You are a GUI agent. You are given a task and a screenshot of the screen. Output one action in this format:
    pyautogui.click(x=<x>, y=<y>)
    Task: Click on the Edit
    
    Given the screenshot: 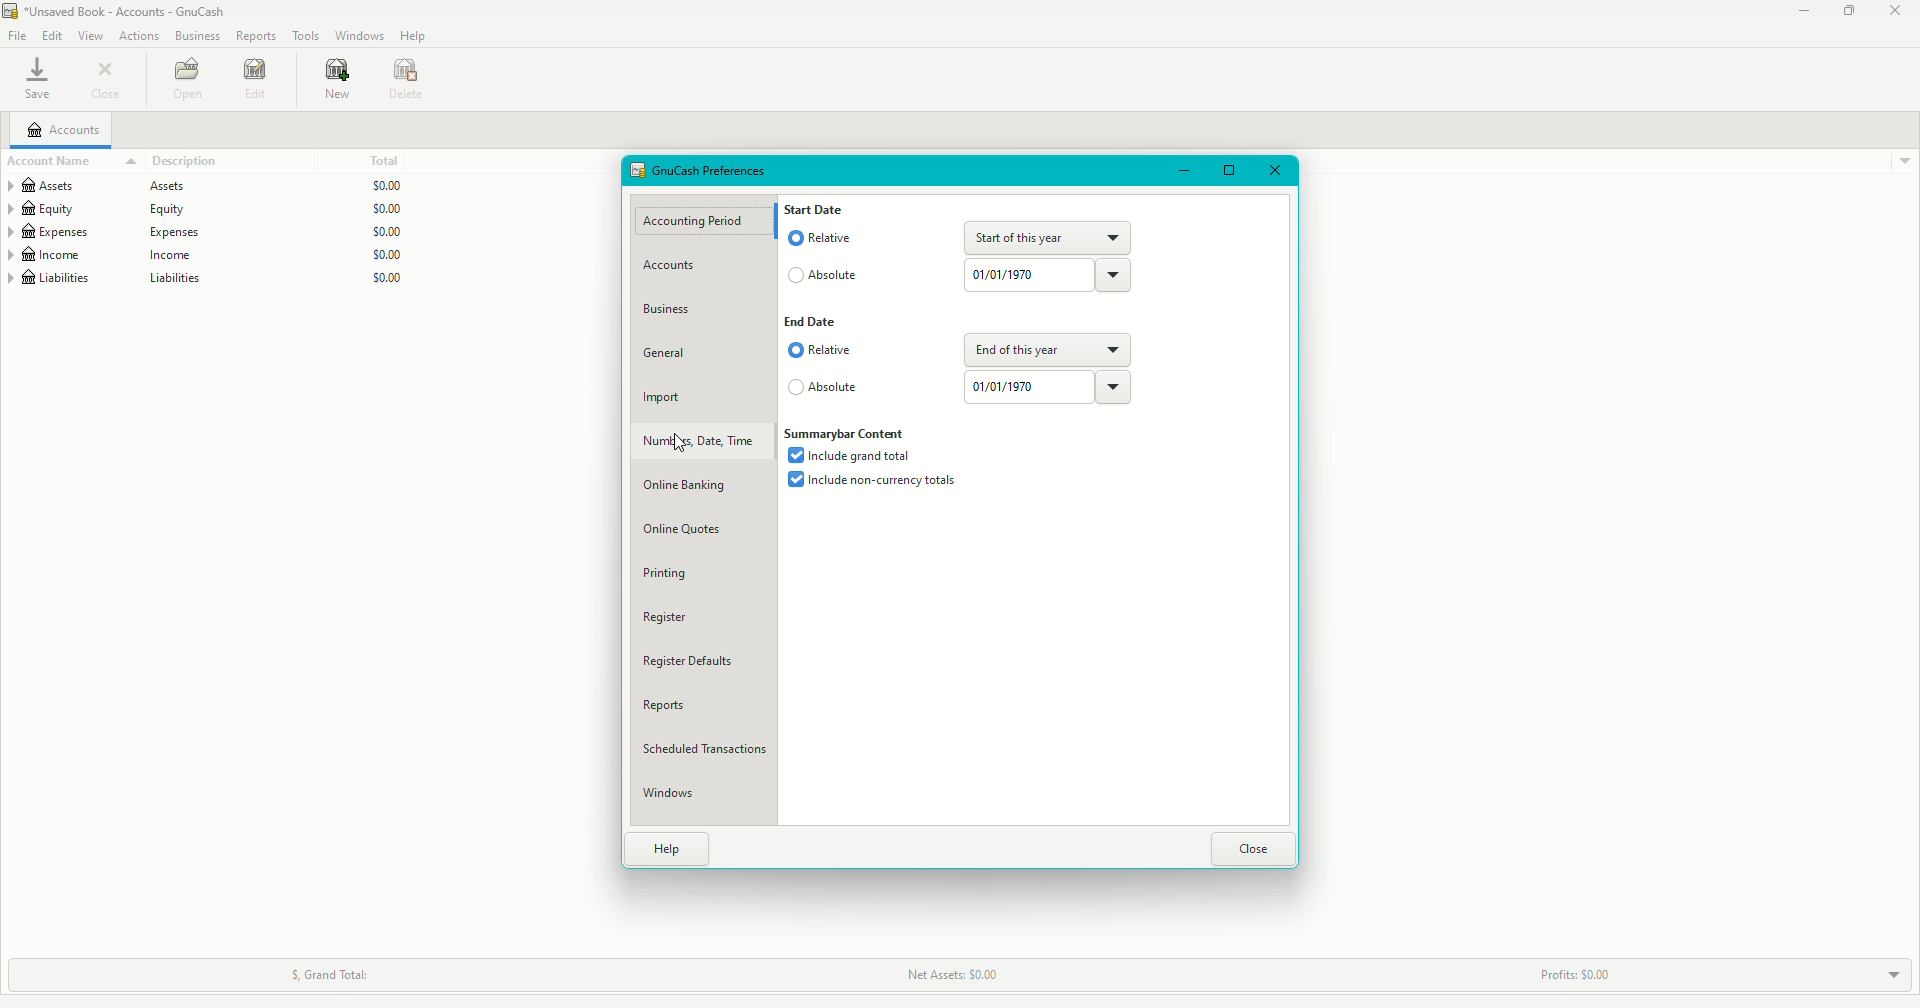 What is the action you would take?
    pyautogui.click(x=54, y=35)
    